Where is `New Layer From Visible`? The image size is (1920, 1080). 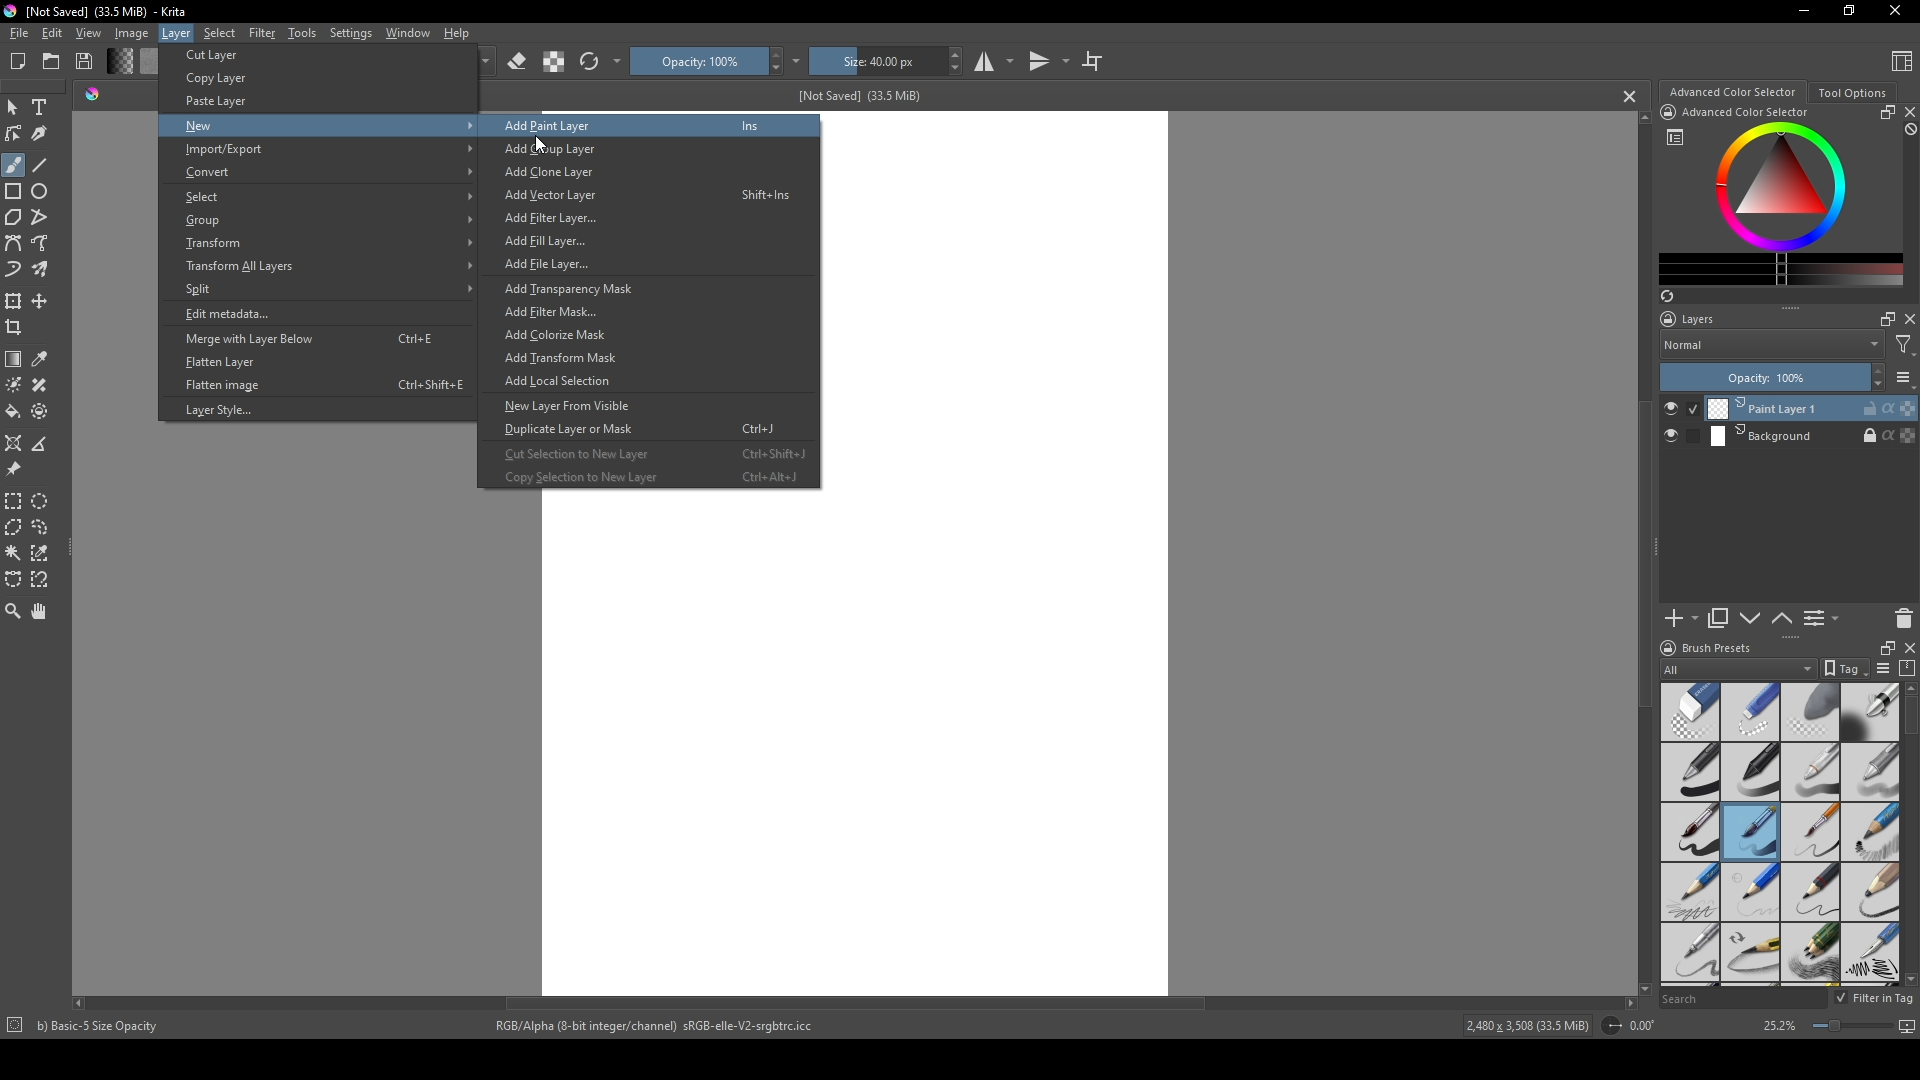 New Layer From Visible is located at coordinates (573, 407).